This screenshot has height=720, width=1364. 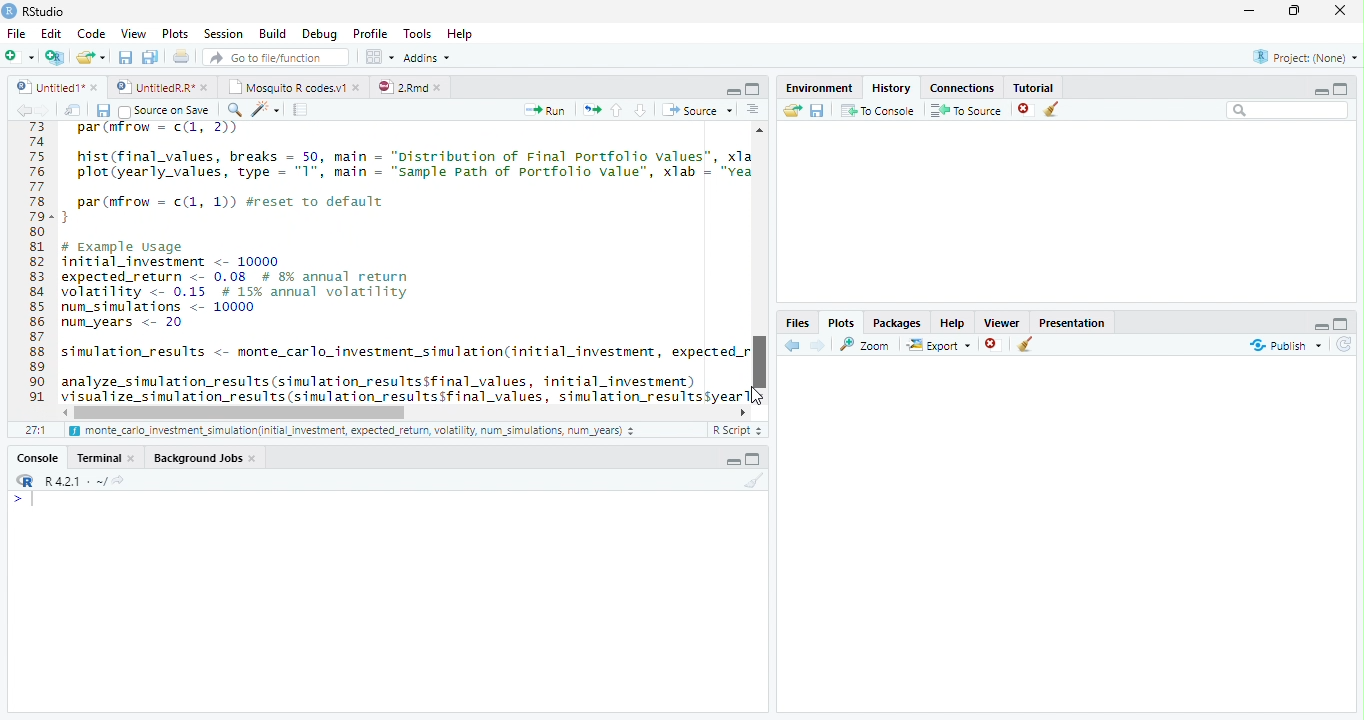 What do you see at coordinates (354, 432) in the screenshot?
I see `monte_cario investment _simuiation{initial investment, expected_return, volatility, num simulations, num years)` at bounding box center [354, 432].